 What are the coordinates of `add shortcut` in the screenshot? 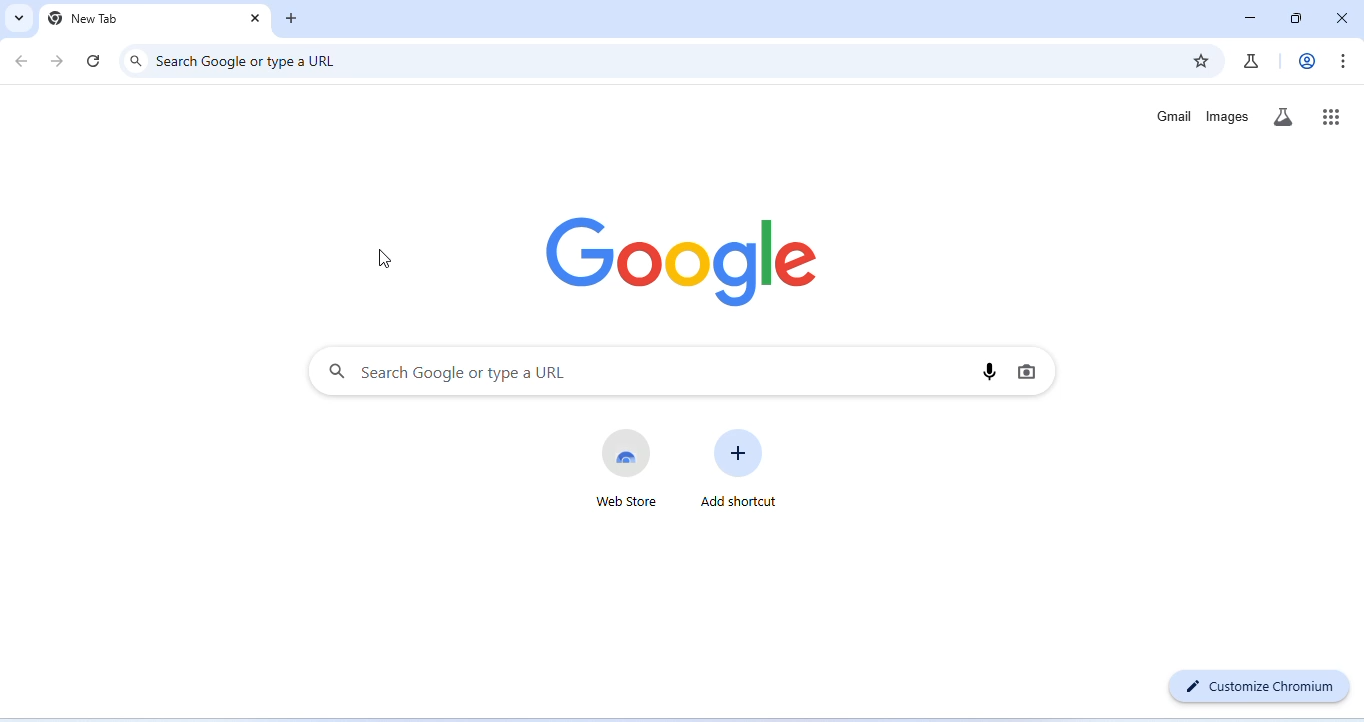 It's located at (739, 470).